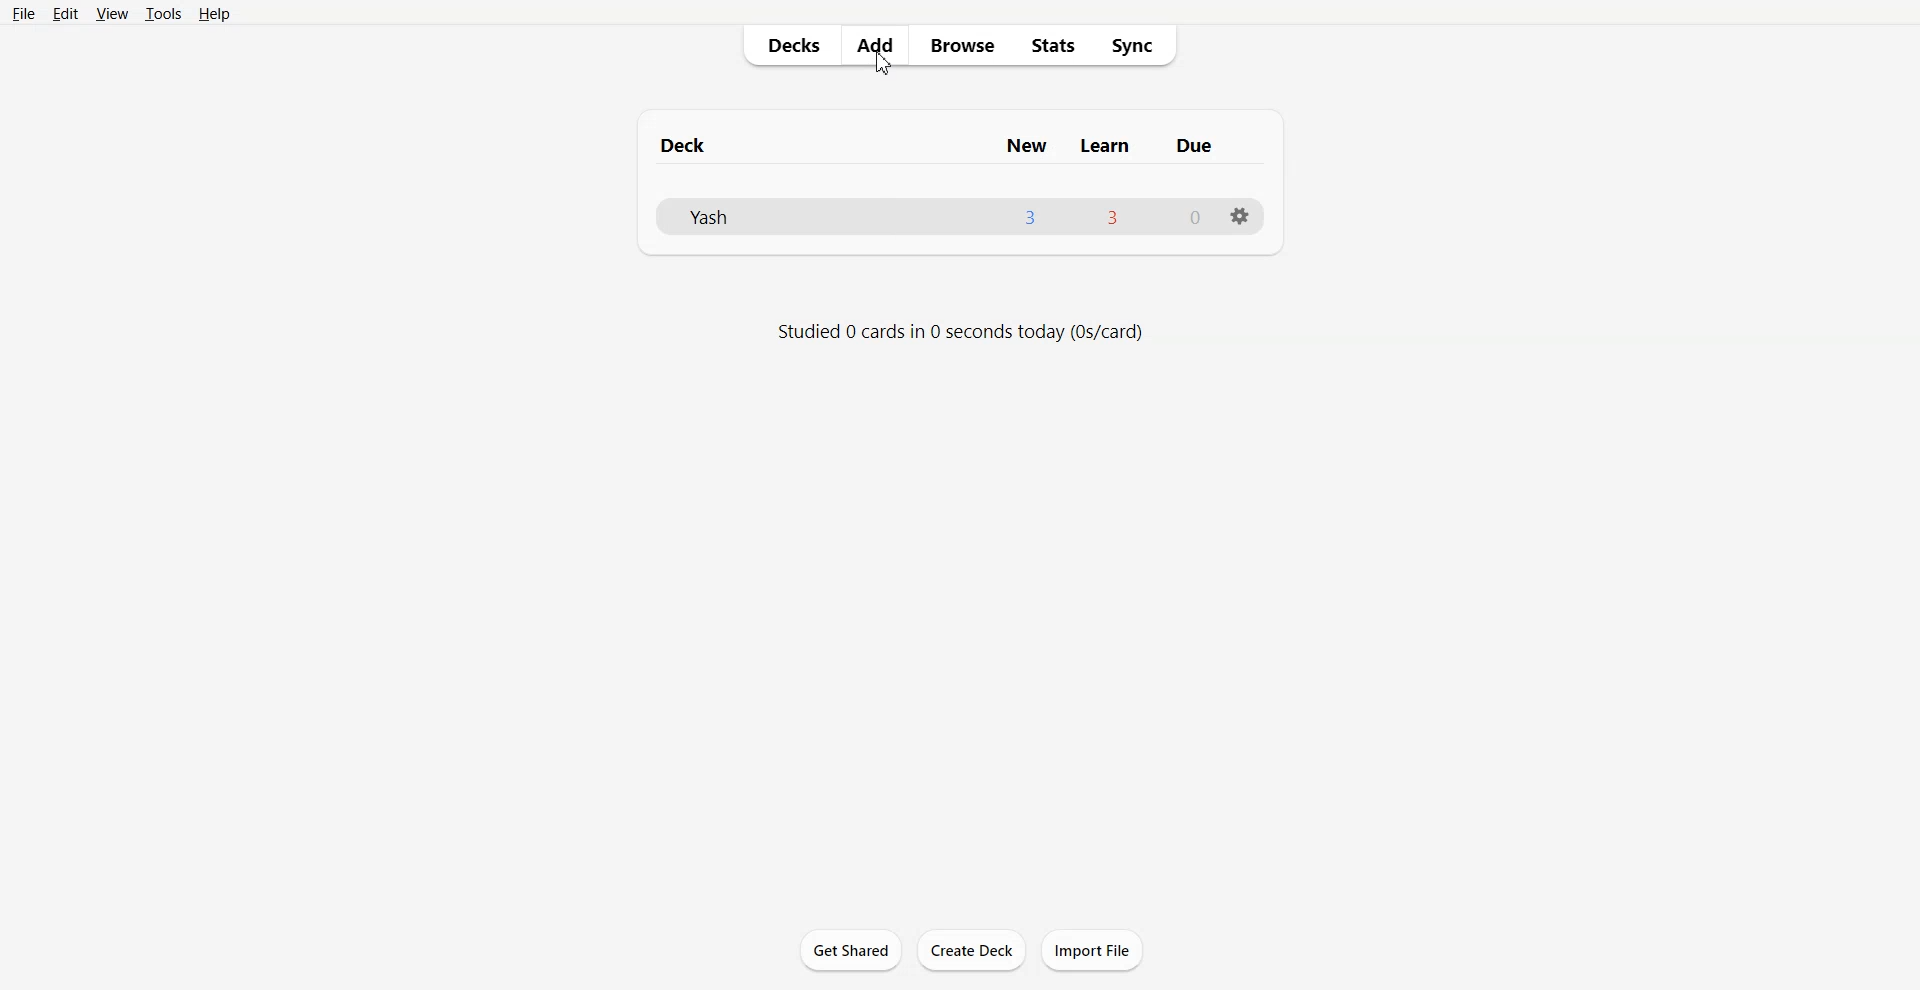  I want to click on Deck File, so click(738, 214).